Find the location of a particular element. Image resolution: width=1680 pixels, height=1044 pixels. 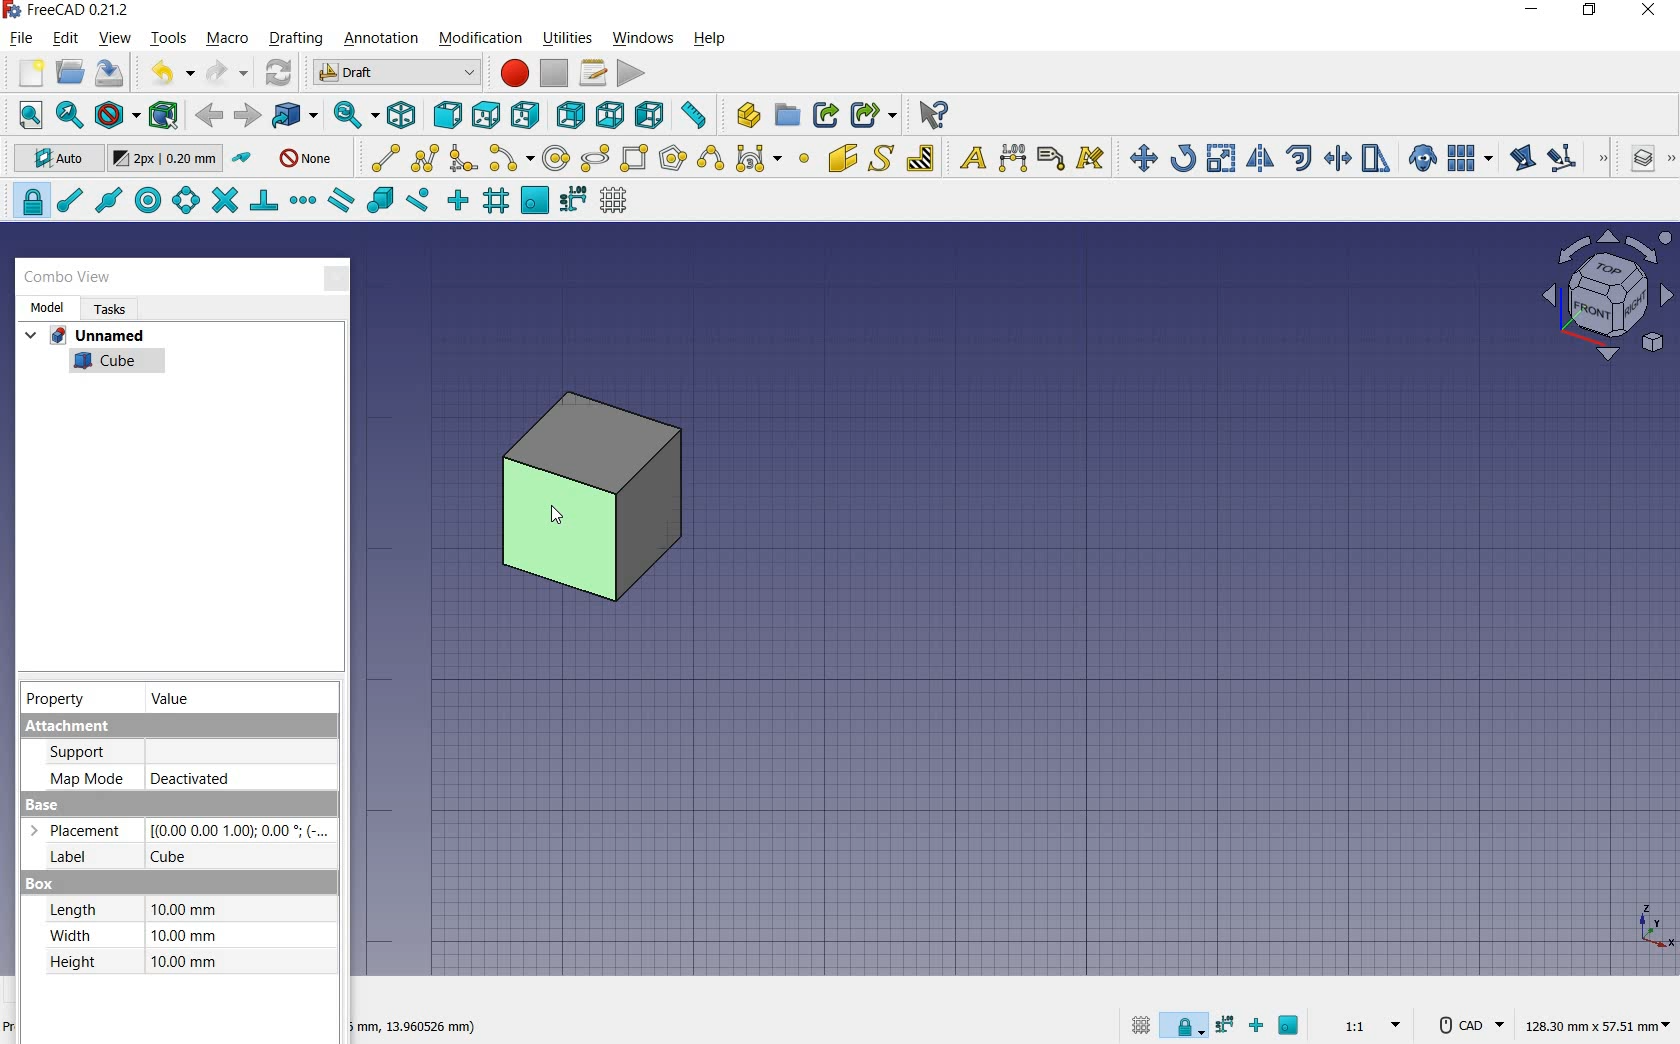

bounding box is located at coordinates (163, 115).